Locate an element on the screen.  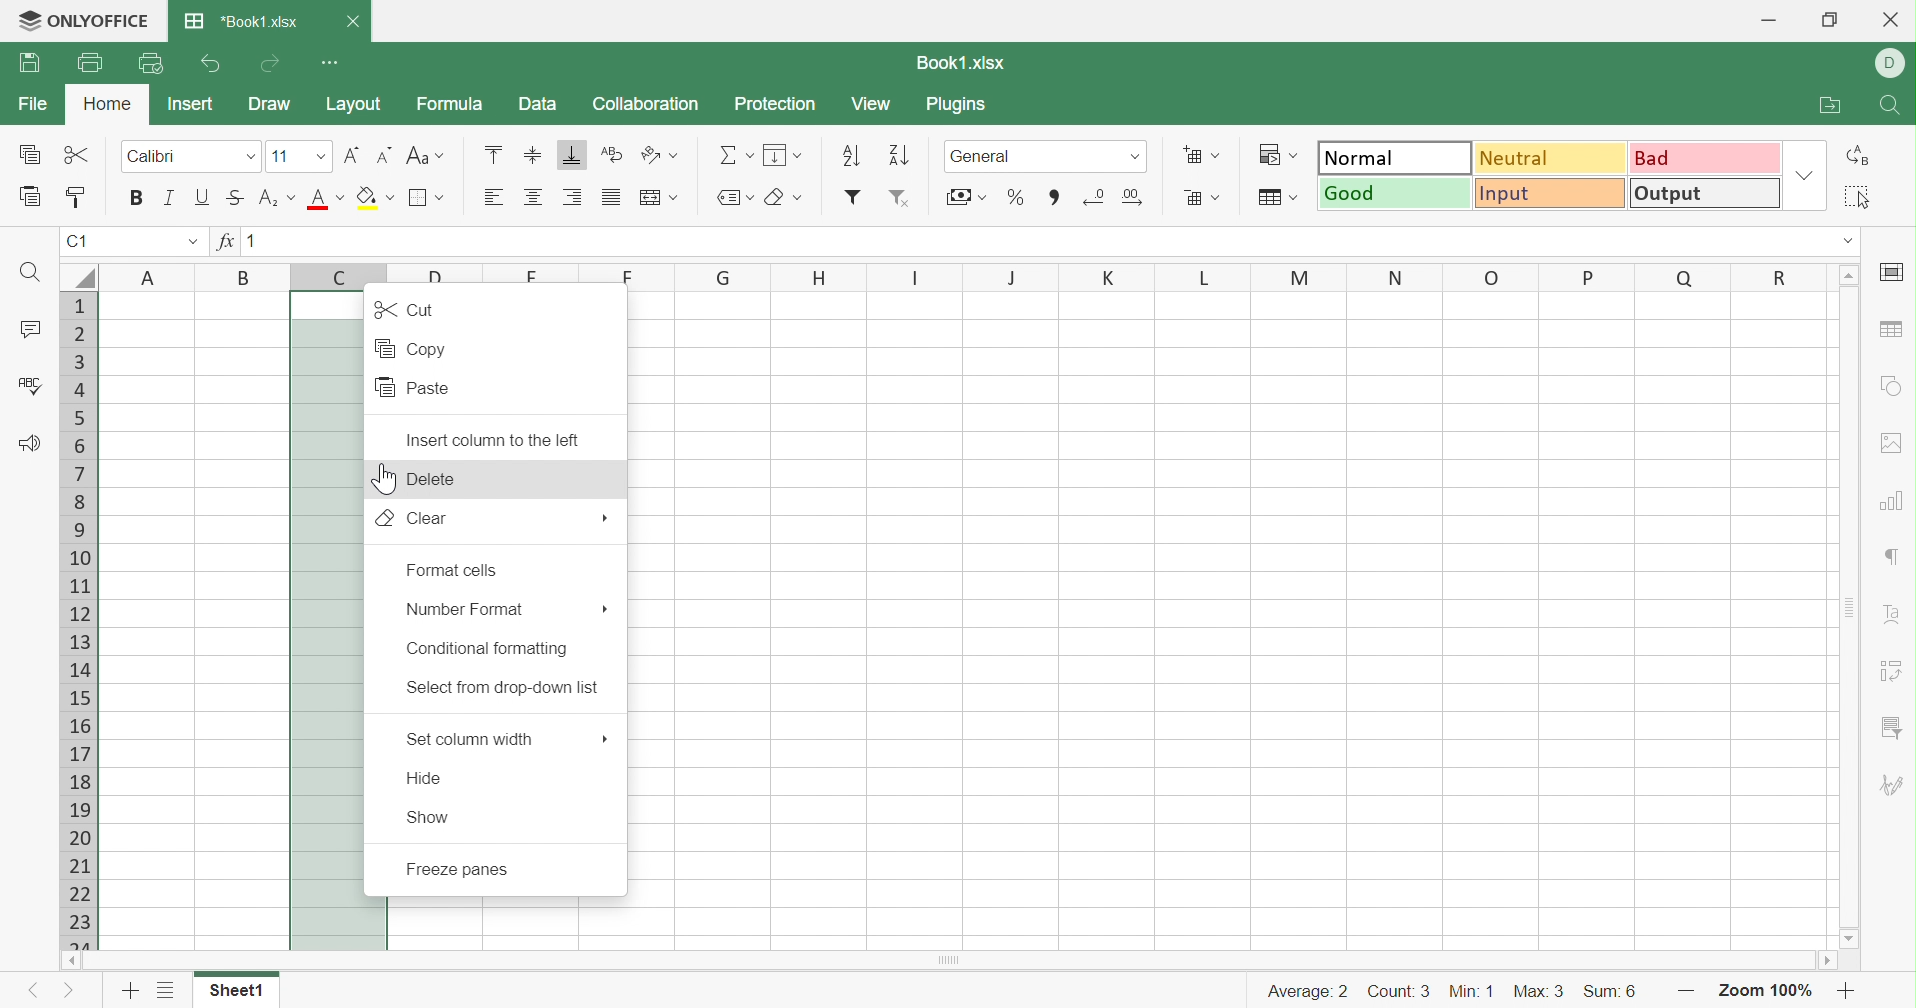
Zoom out is located at coordinates (1689, 989).